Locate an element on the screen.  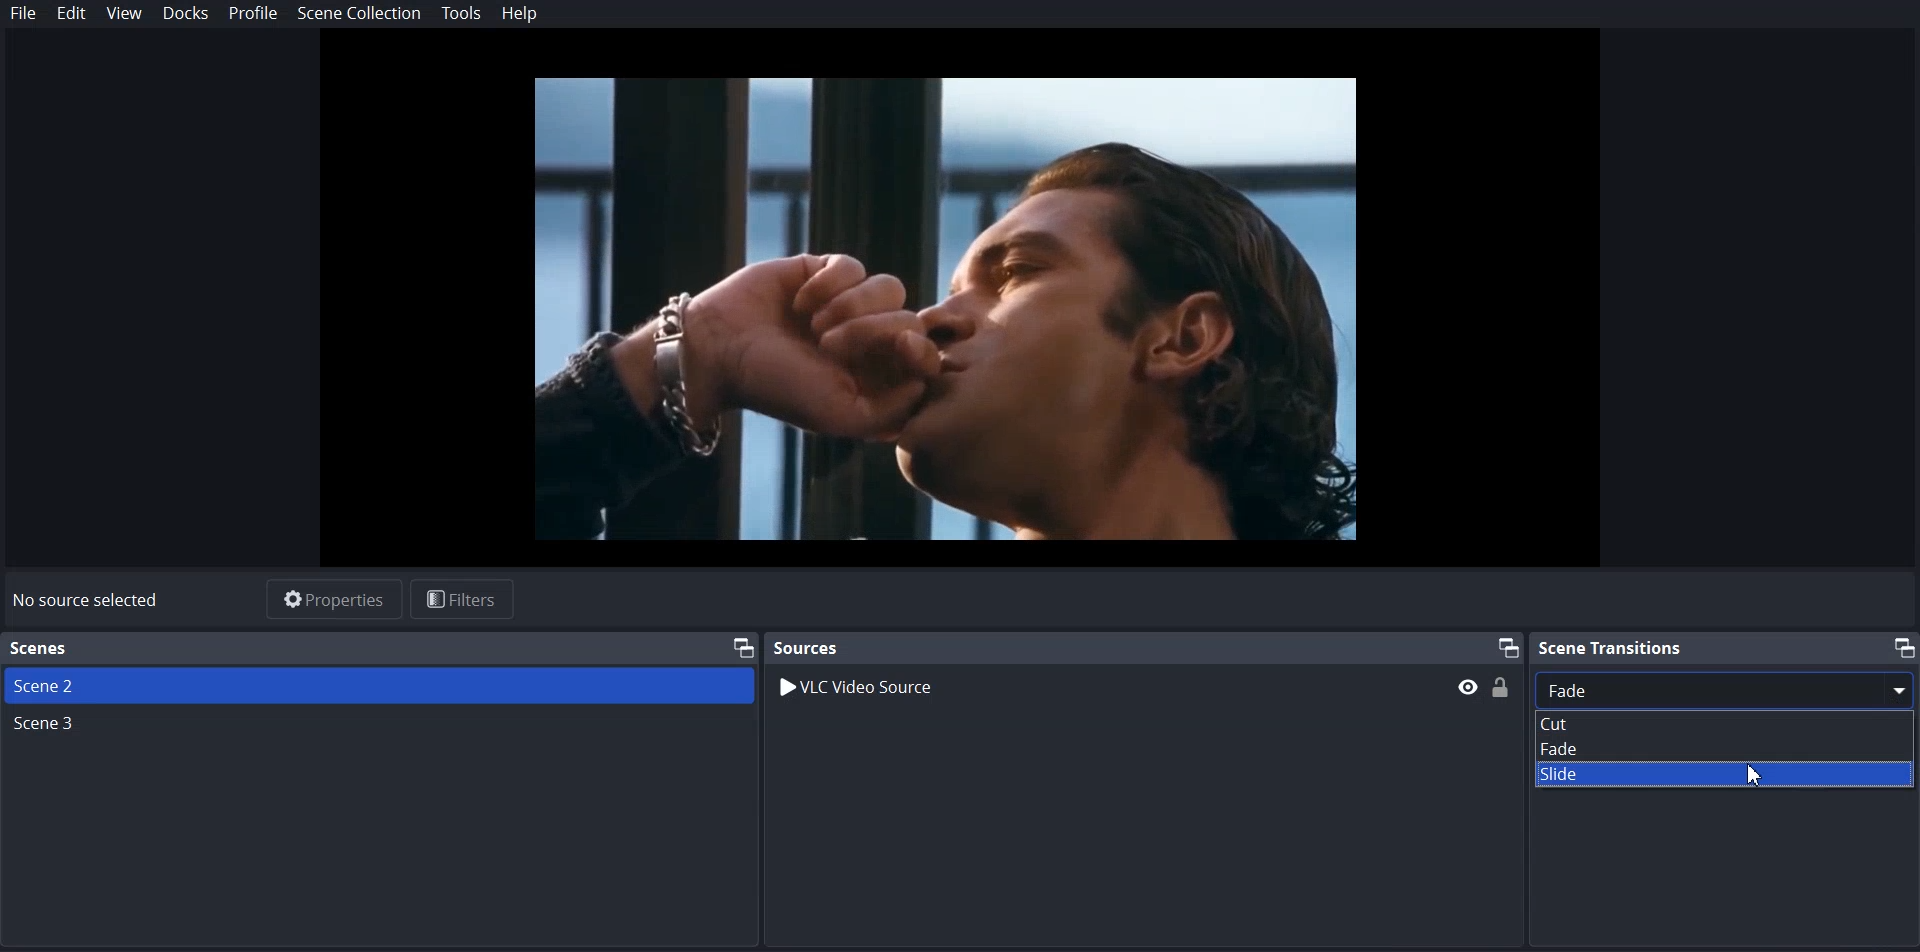
Scene transition is located at coordinates (1725, 646).